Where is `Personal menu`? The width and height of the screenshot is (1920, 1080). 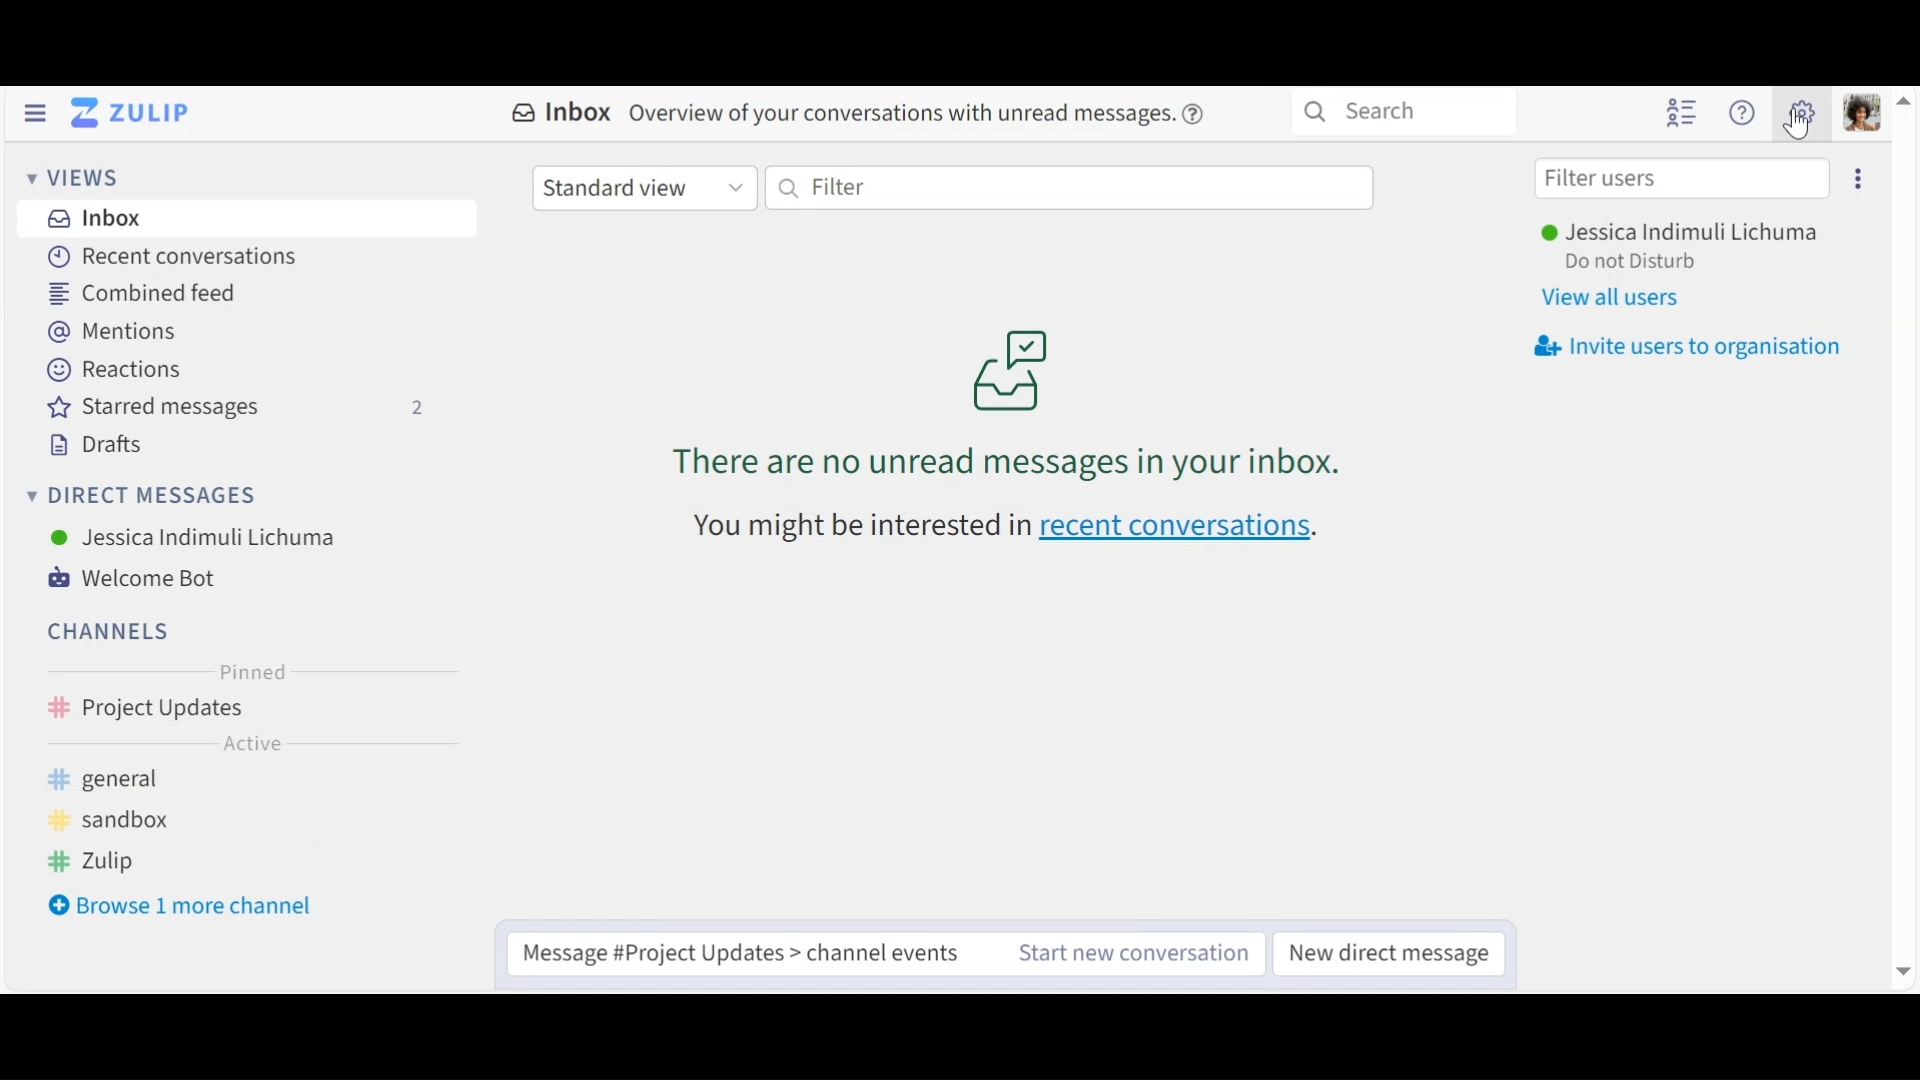
Personal menu is located at coordinates (1863, 113).